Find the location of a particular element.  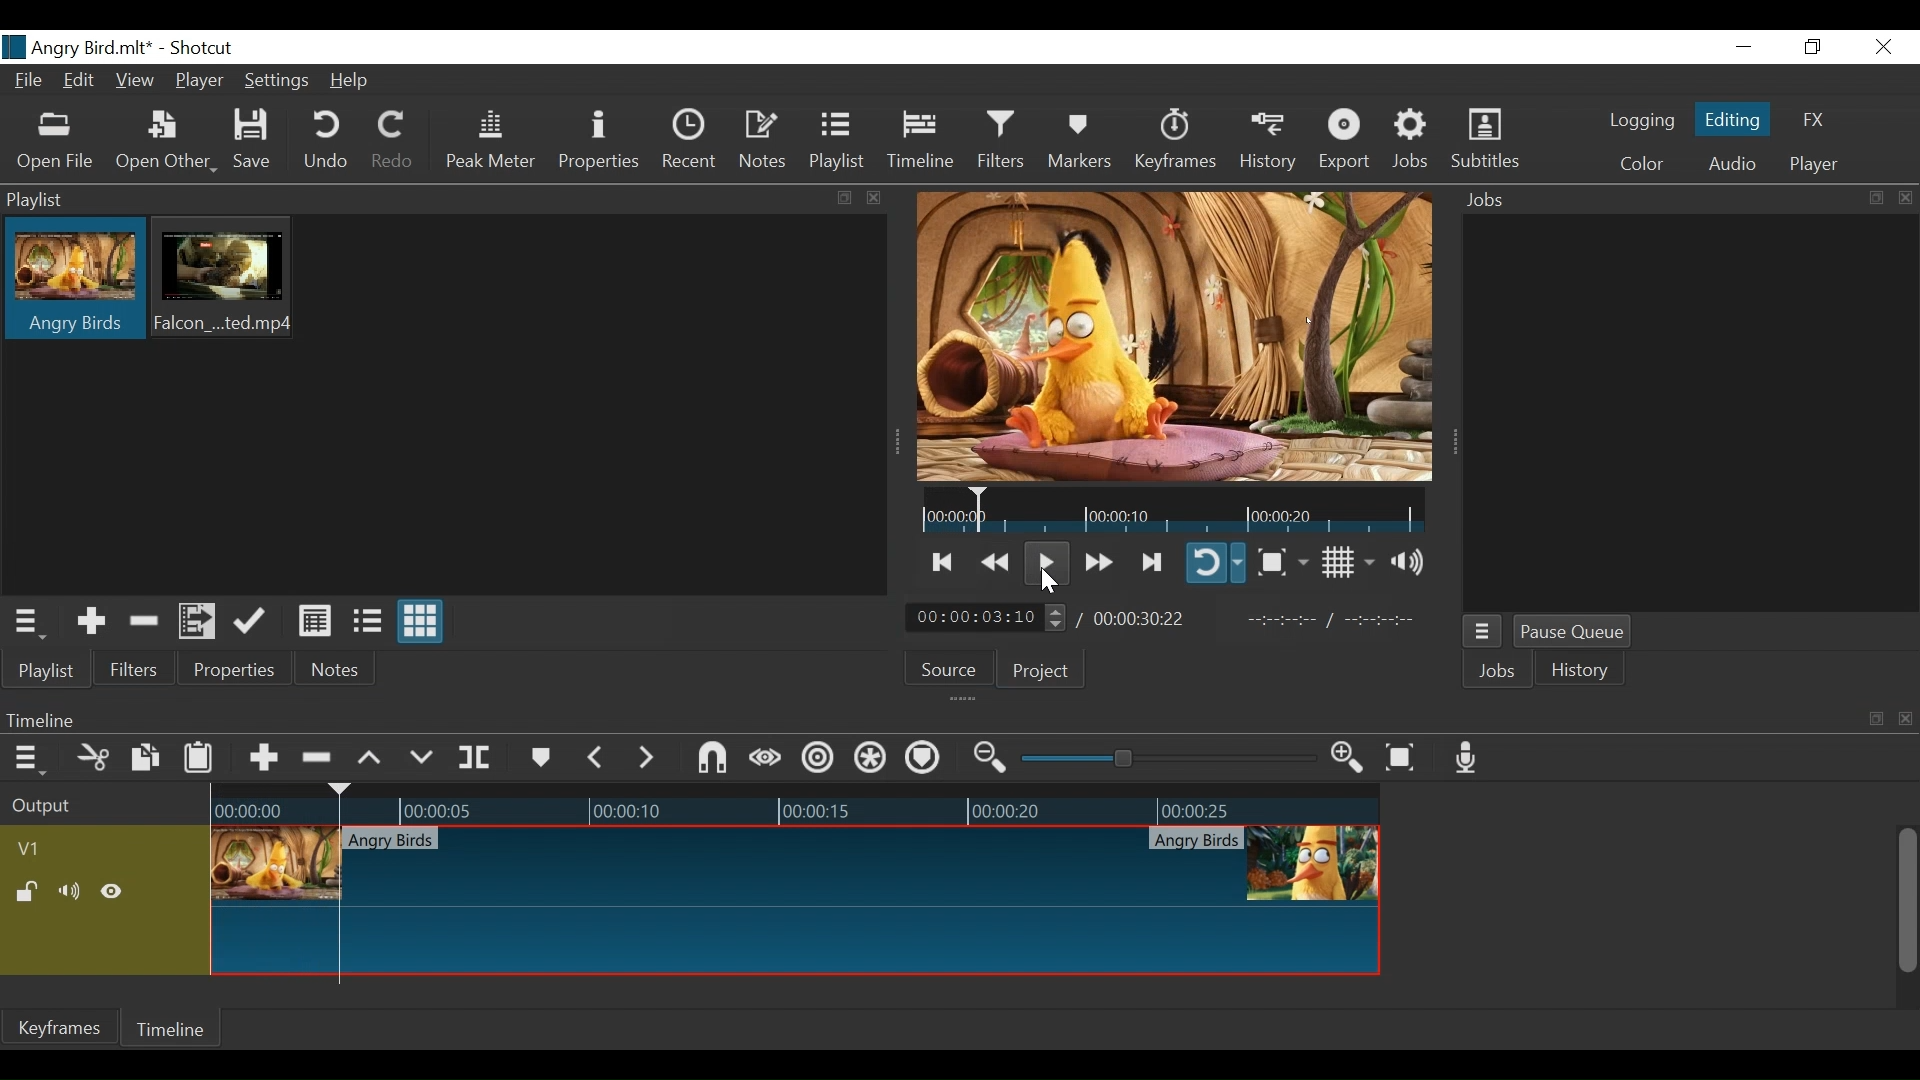

Undo is located at coordinates (328, 142).